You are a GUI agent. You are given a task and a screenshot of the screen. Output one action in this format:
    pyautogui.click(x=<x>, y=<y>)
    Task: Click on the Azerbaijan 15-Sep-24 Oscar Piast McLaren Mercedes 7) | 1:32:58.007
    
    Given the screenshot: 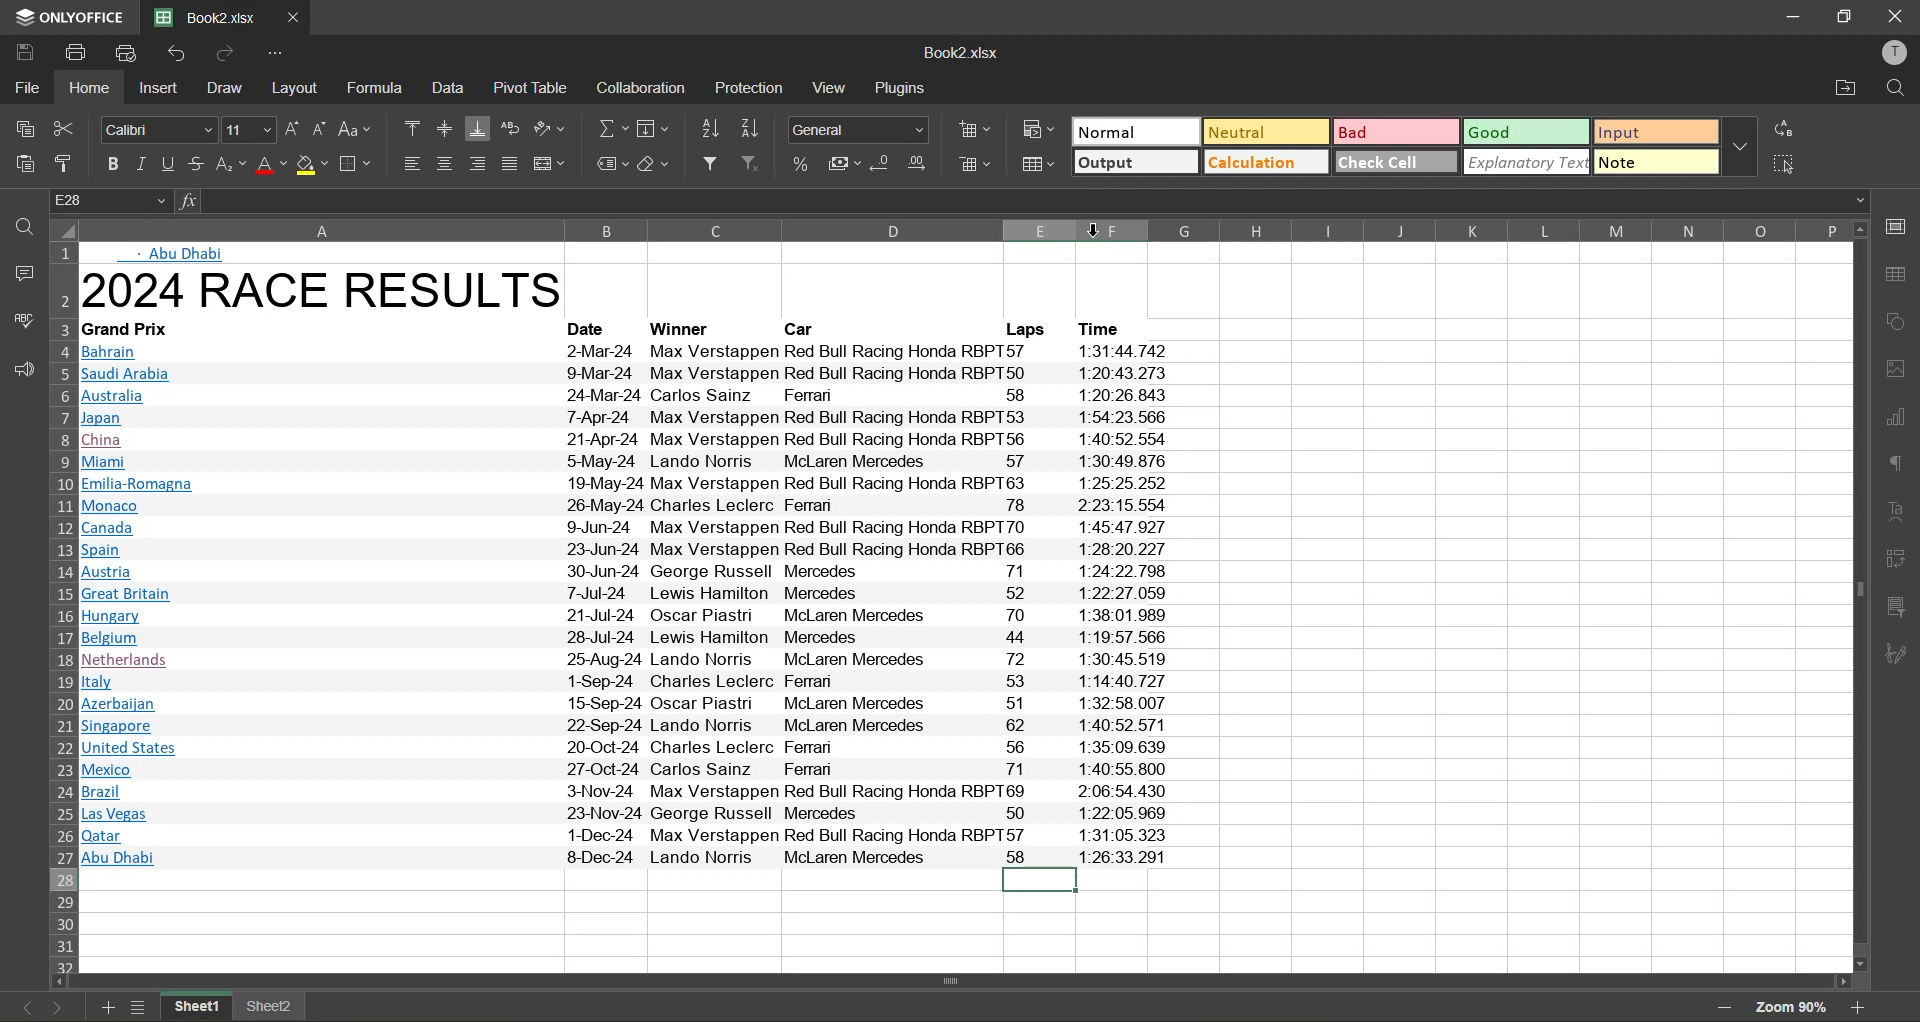 What is the action you would take?
    pyautogui.click(x=624, y=704)
    